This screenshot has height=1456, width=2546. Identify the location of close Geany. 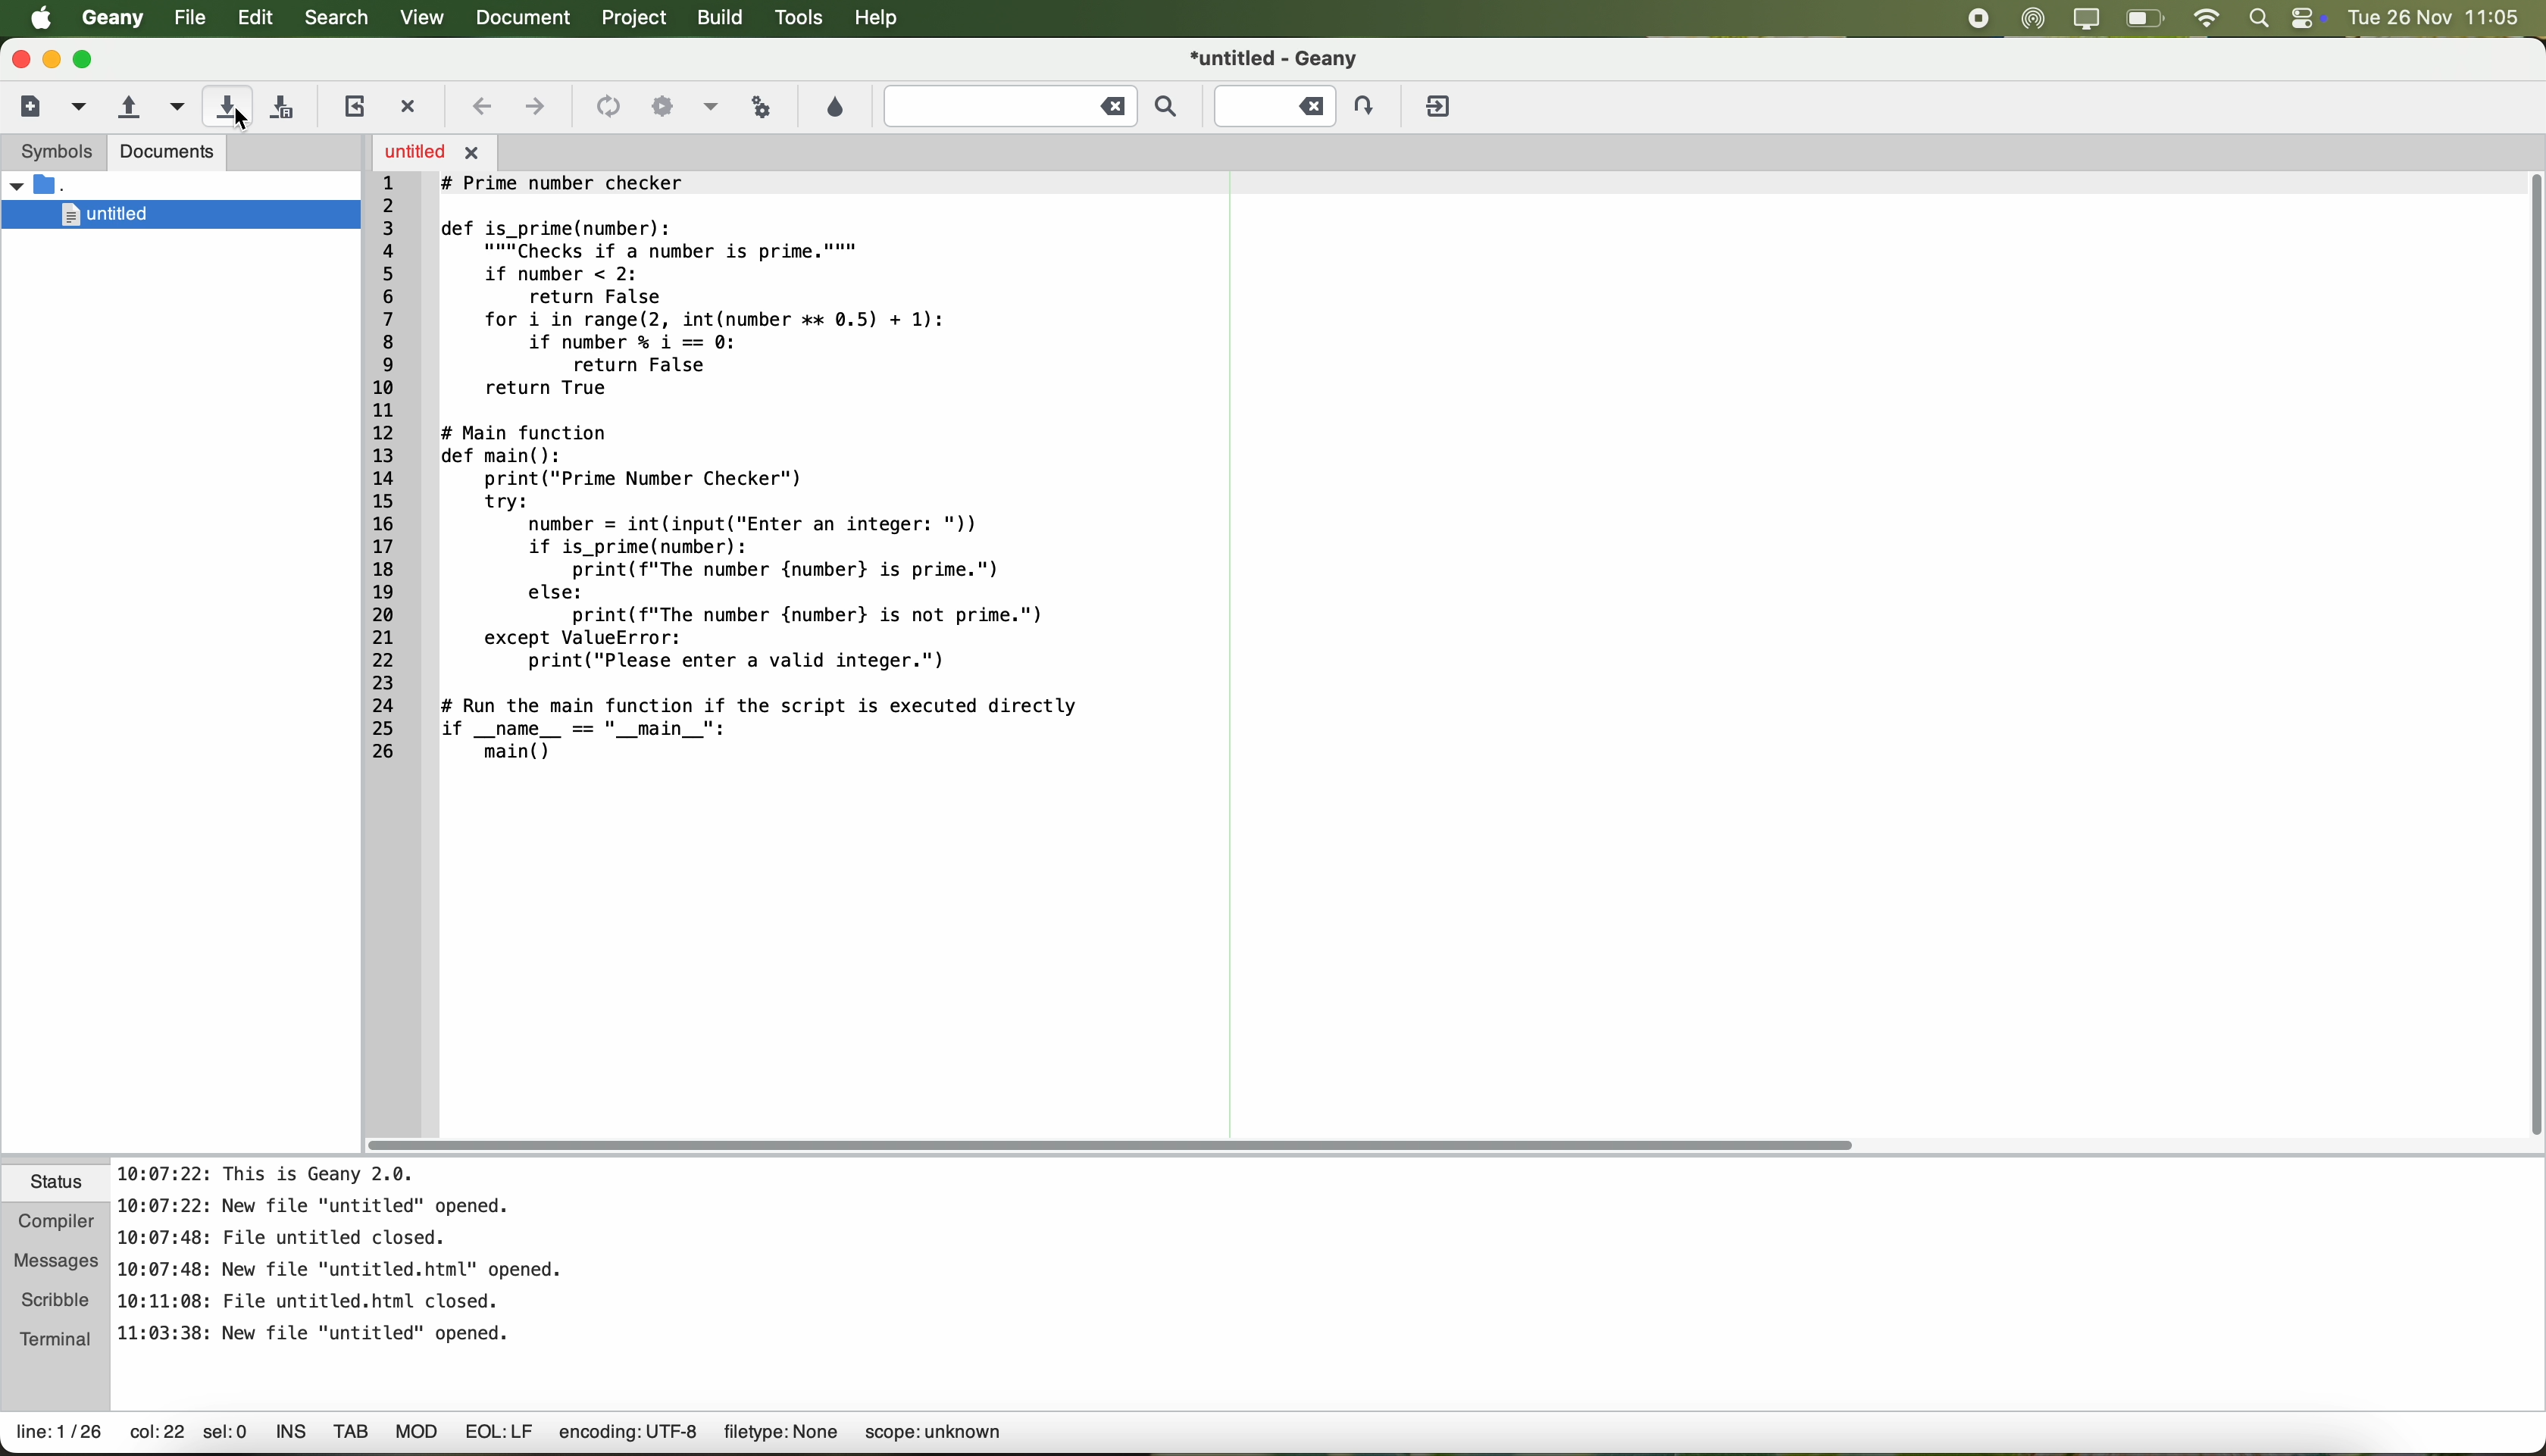
(18, 55).